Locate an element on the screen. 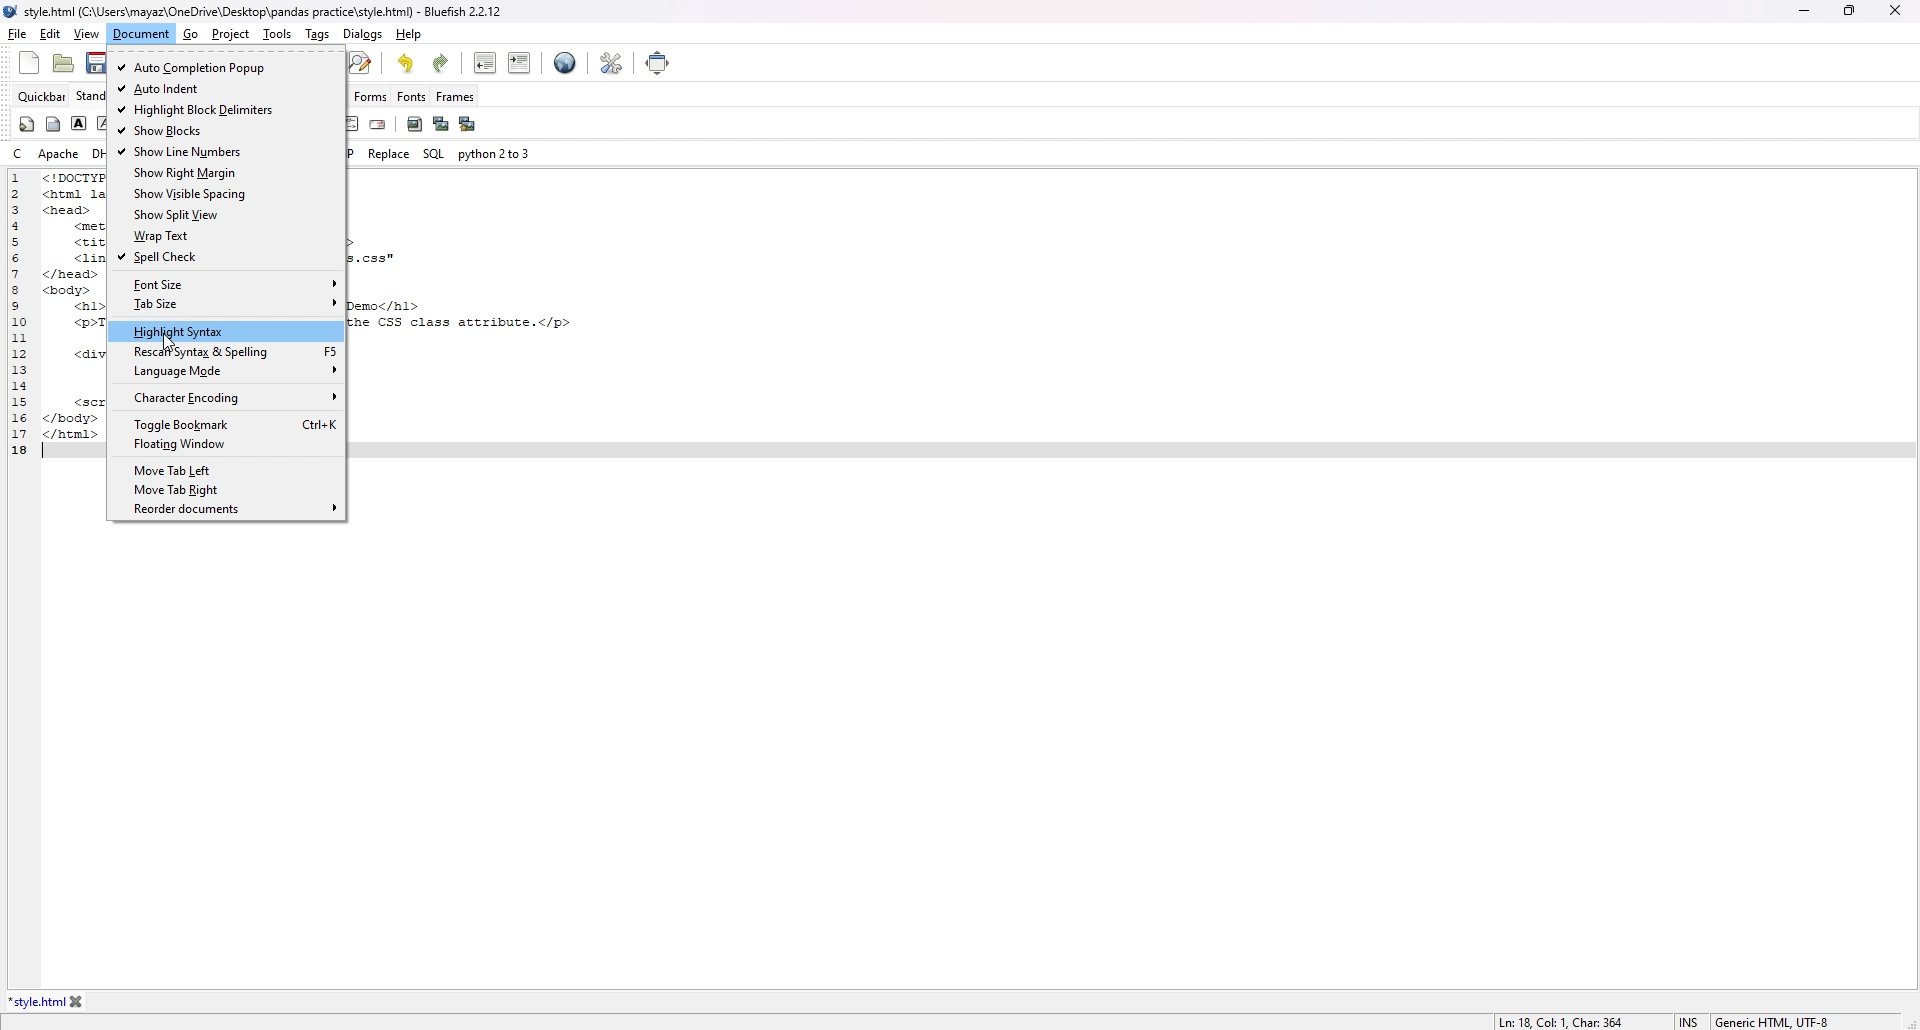 The image size is (1920, 1030). replace is located at coordinates (511, 154).